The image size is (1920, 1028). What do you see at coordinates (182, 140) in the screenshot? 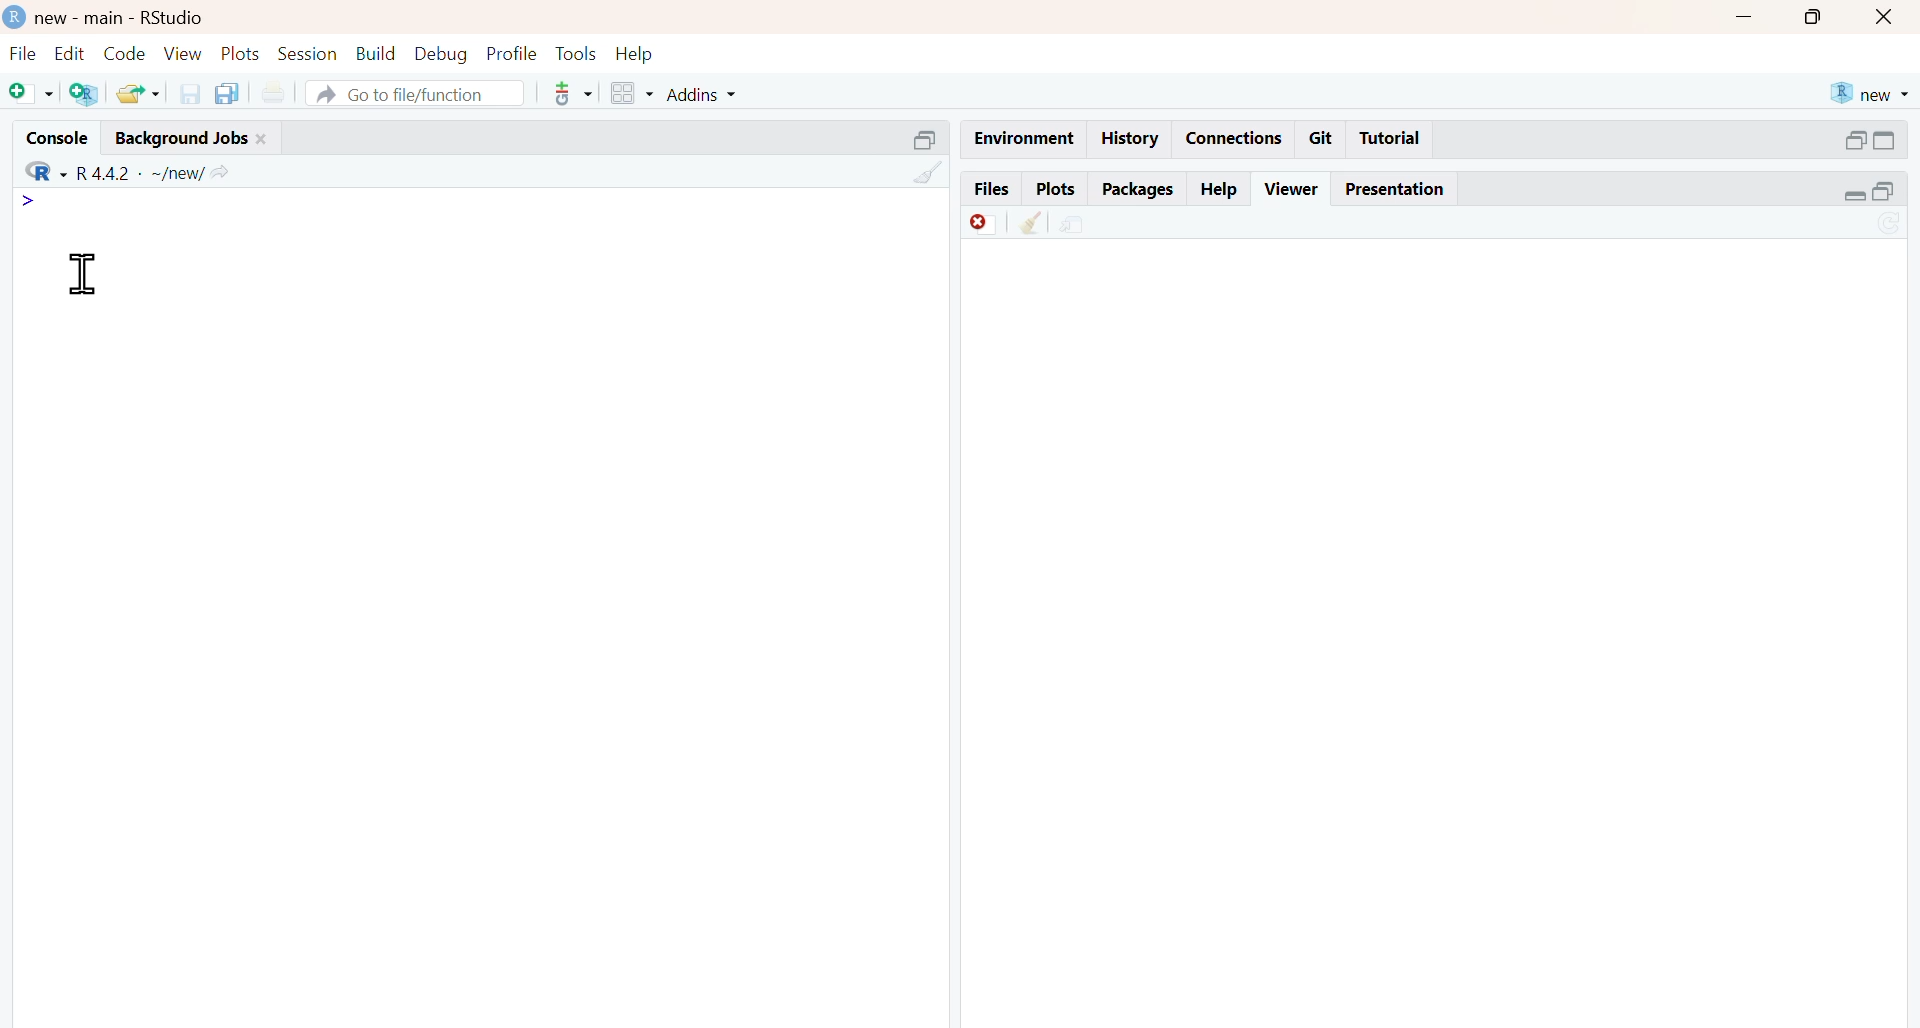
I see `background jobs` at bounding box center [182, 140].